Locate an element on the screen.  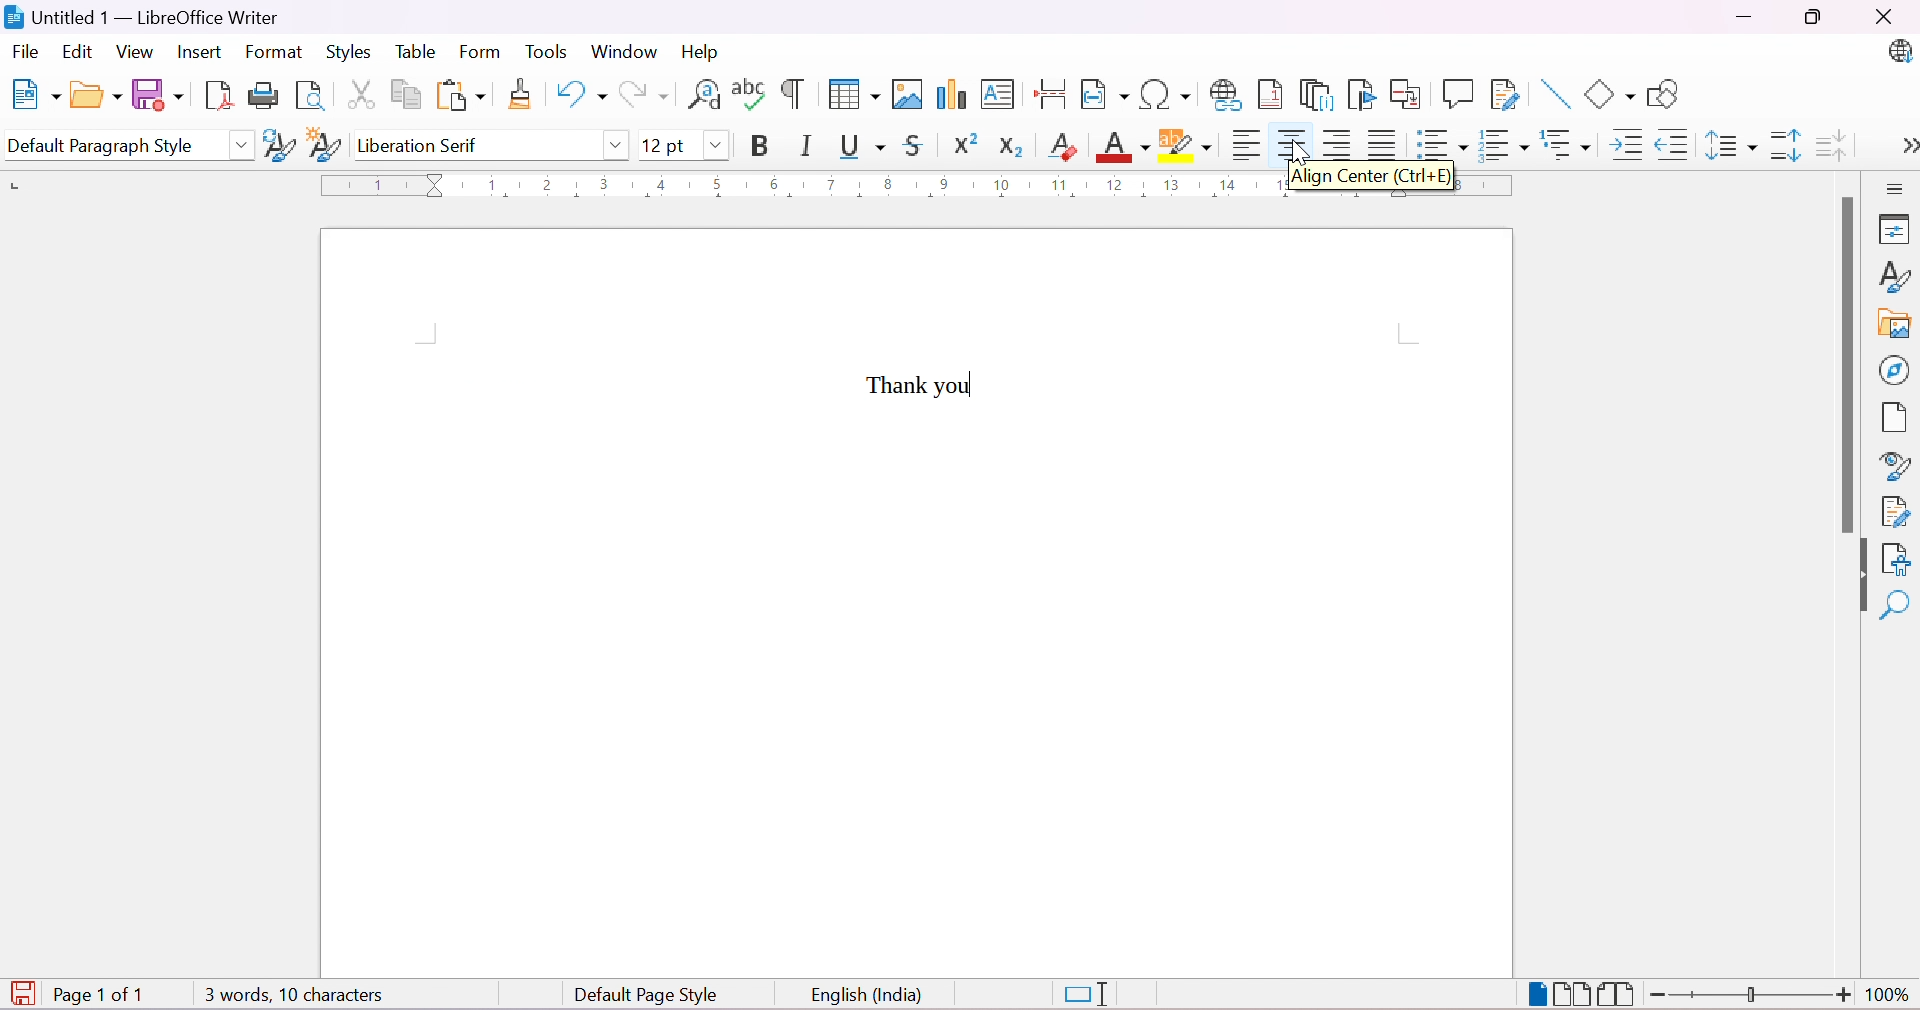
Align Right is located at coordinates (1336, 146).